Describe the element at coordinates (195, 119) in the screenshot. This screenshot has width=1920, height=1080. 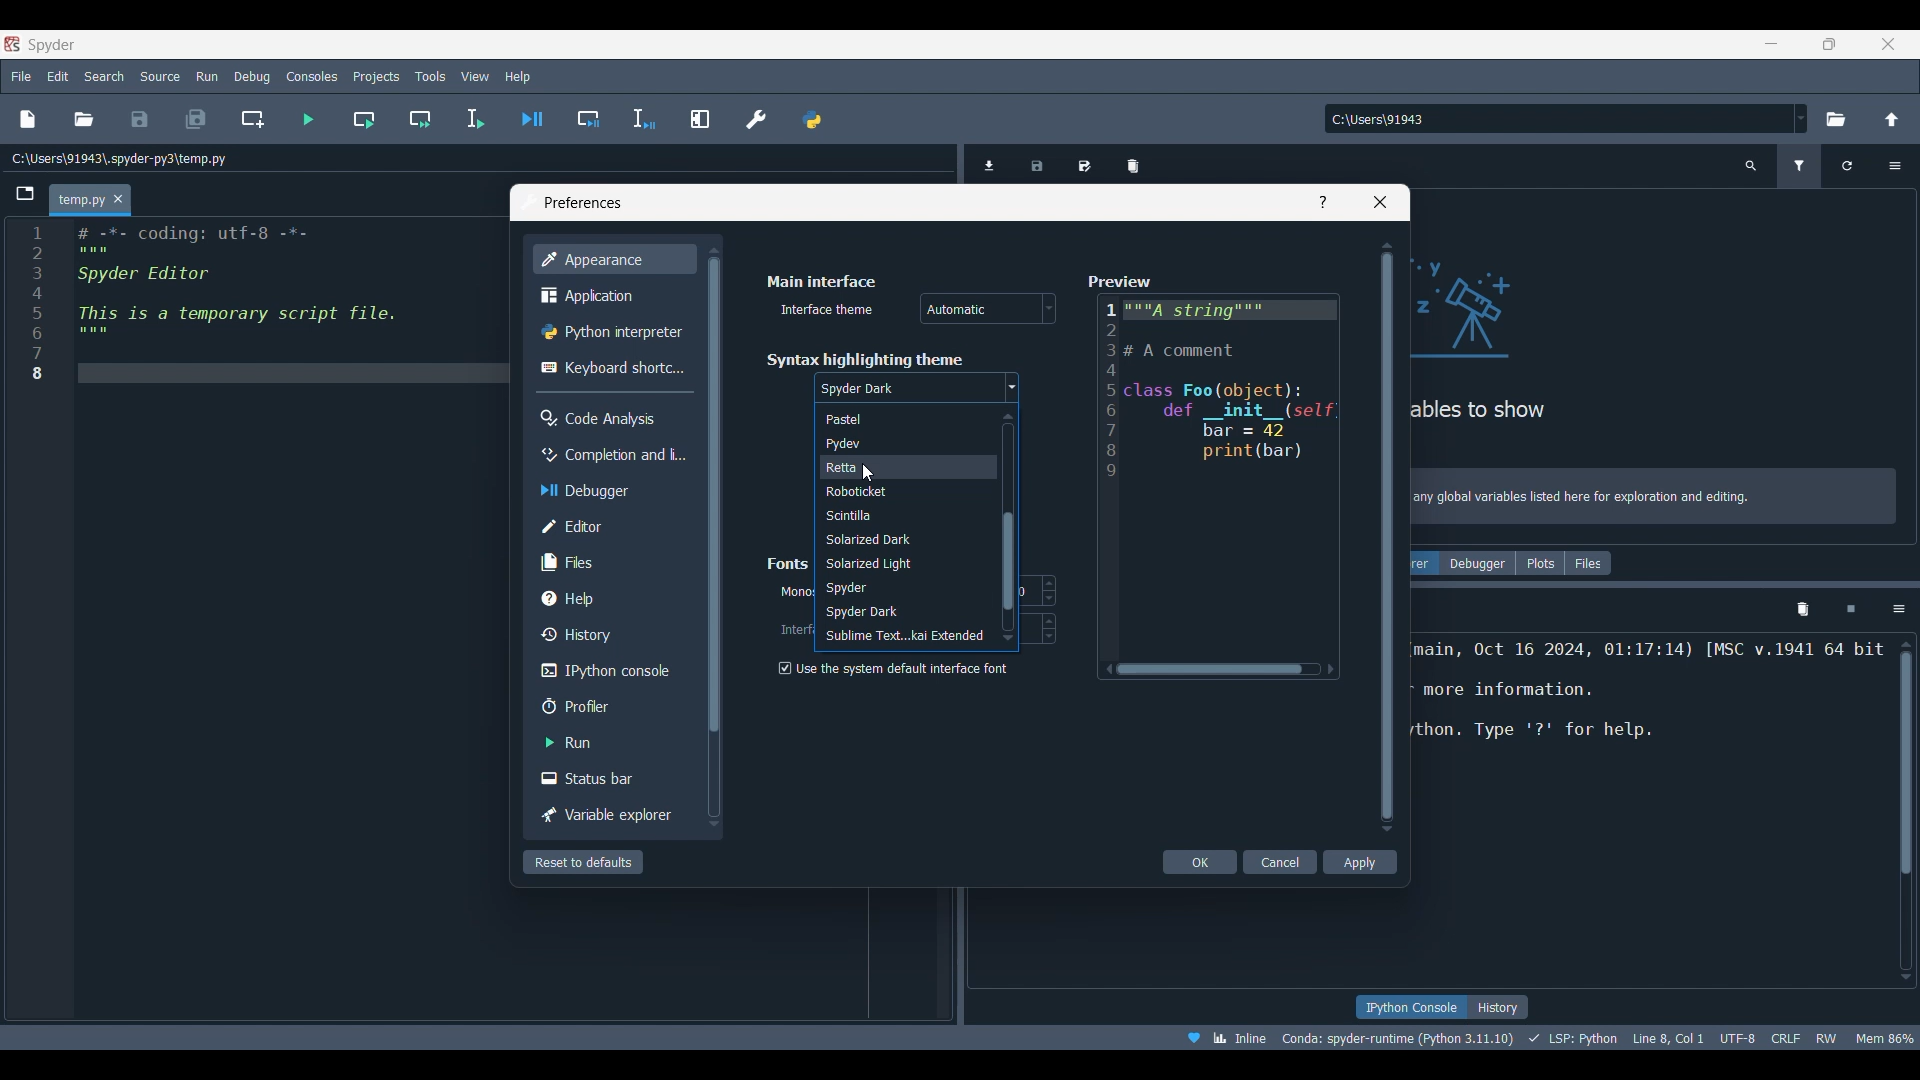
I see `Save all files` at that location.